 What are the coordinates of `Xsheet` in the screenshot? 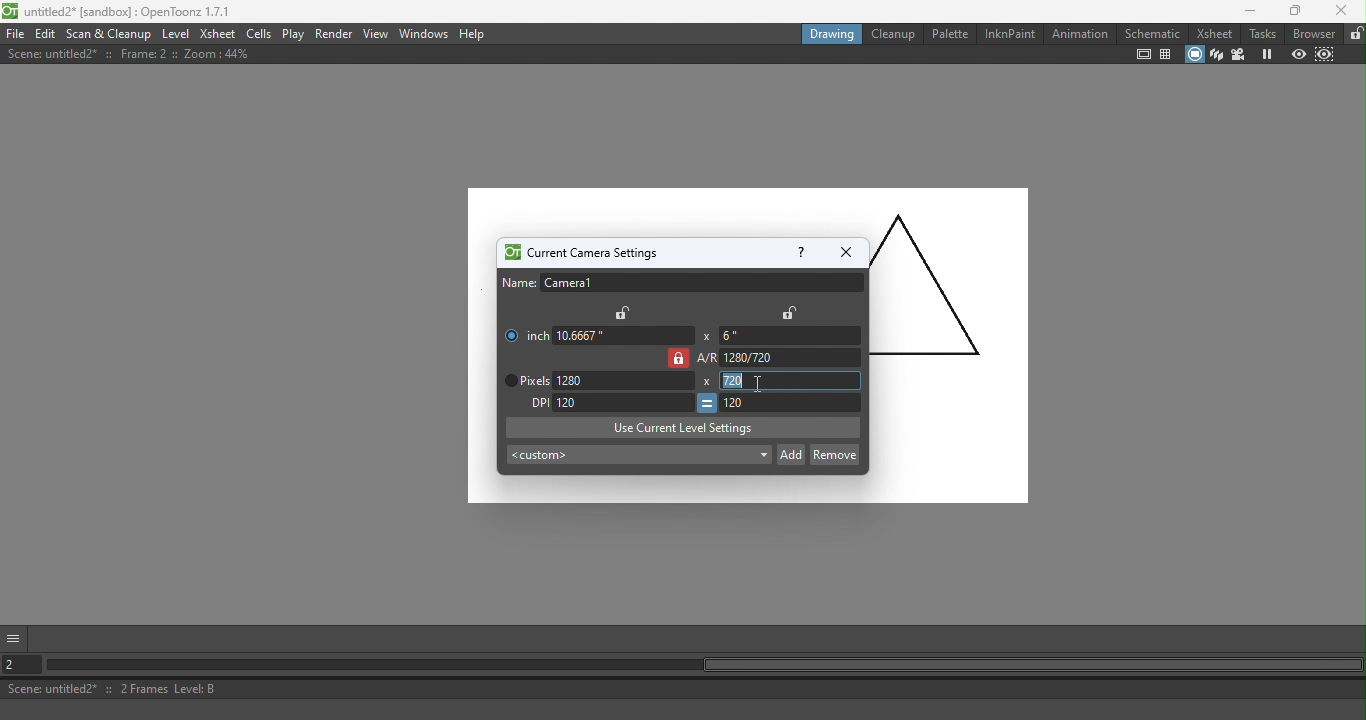 It's located at (218, 33).